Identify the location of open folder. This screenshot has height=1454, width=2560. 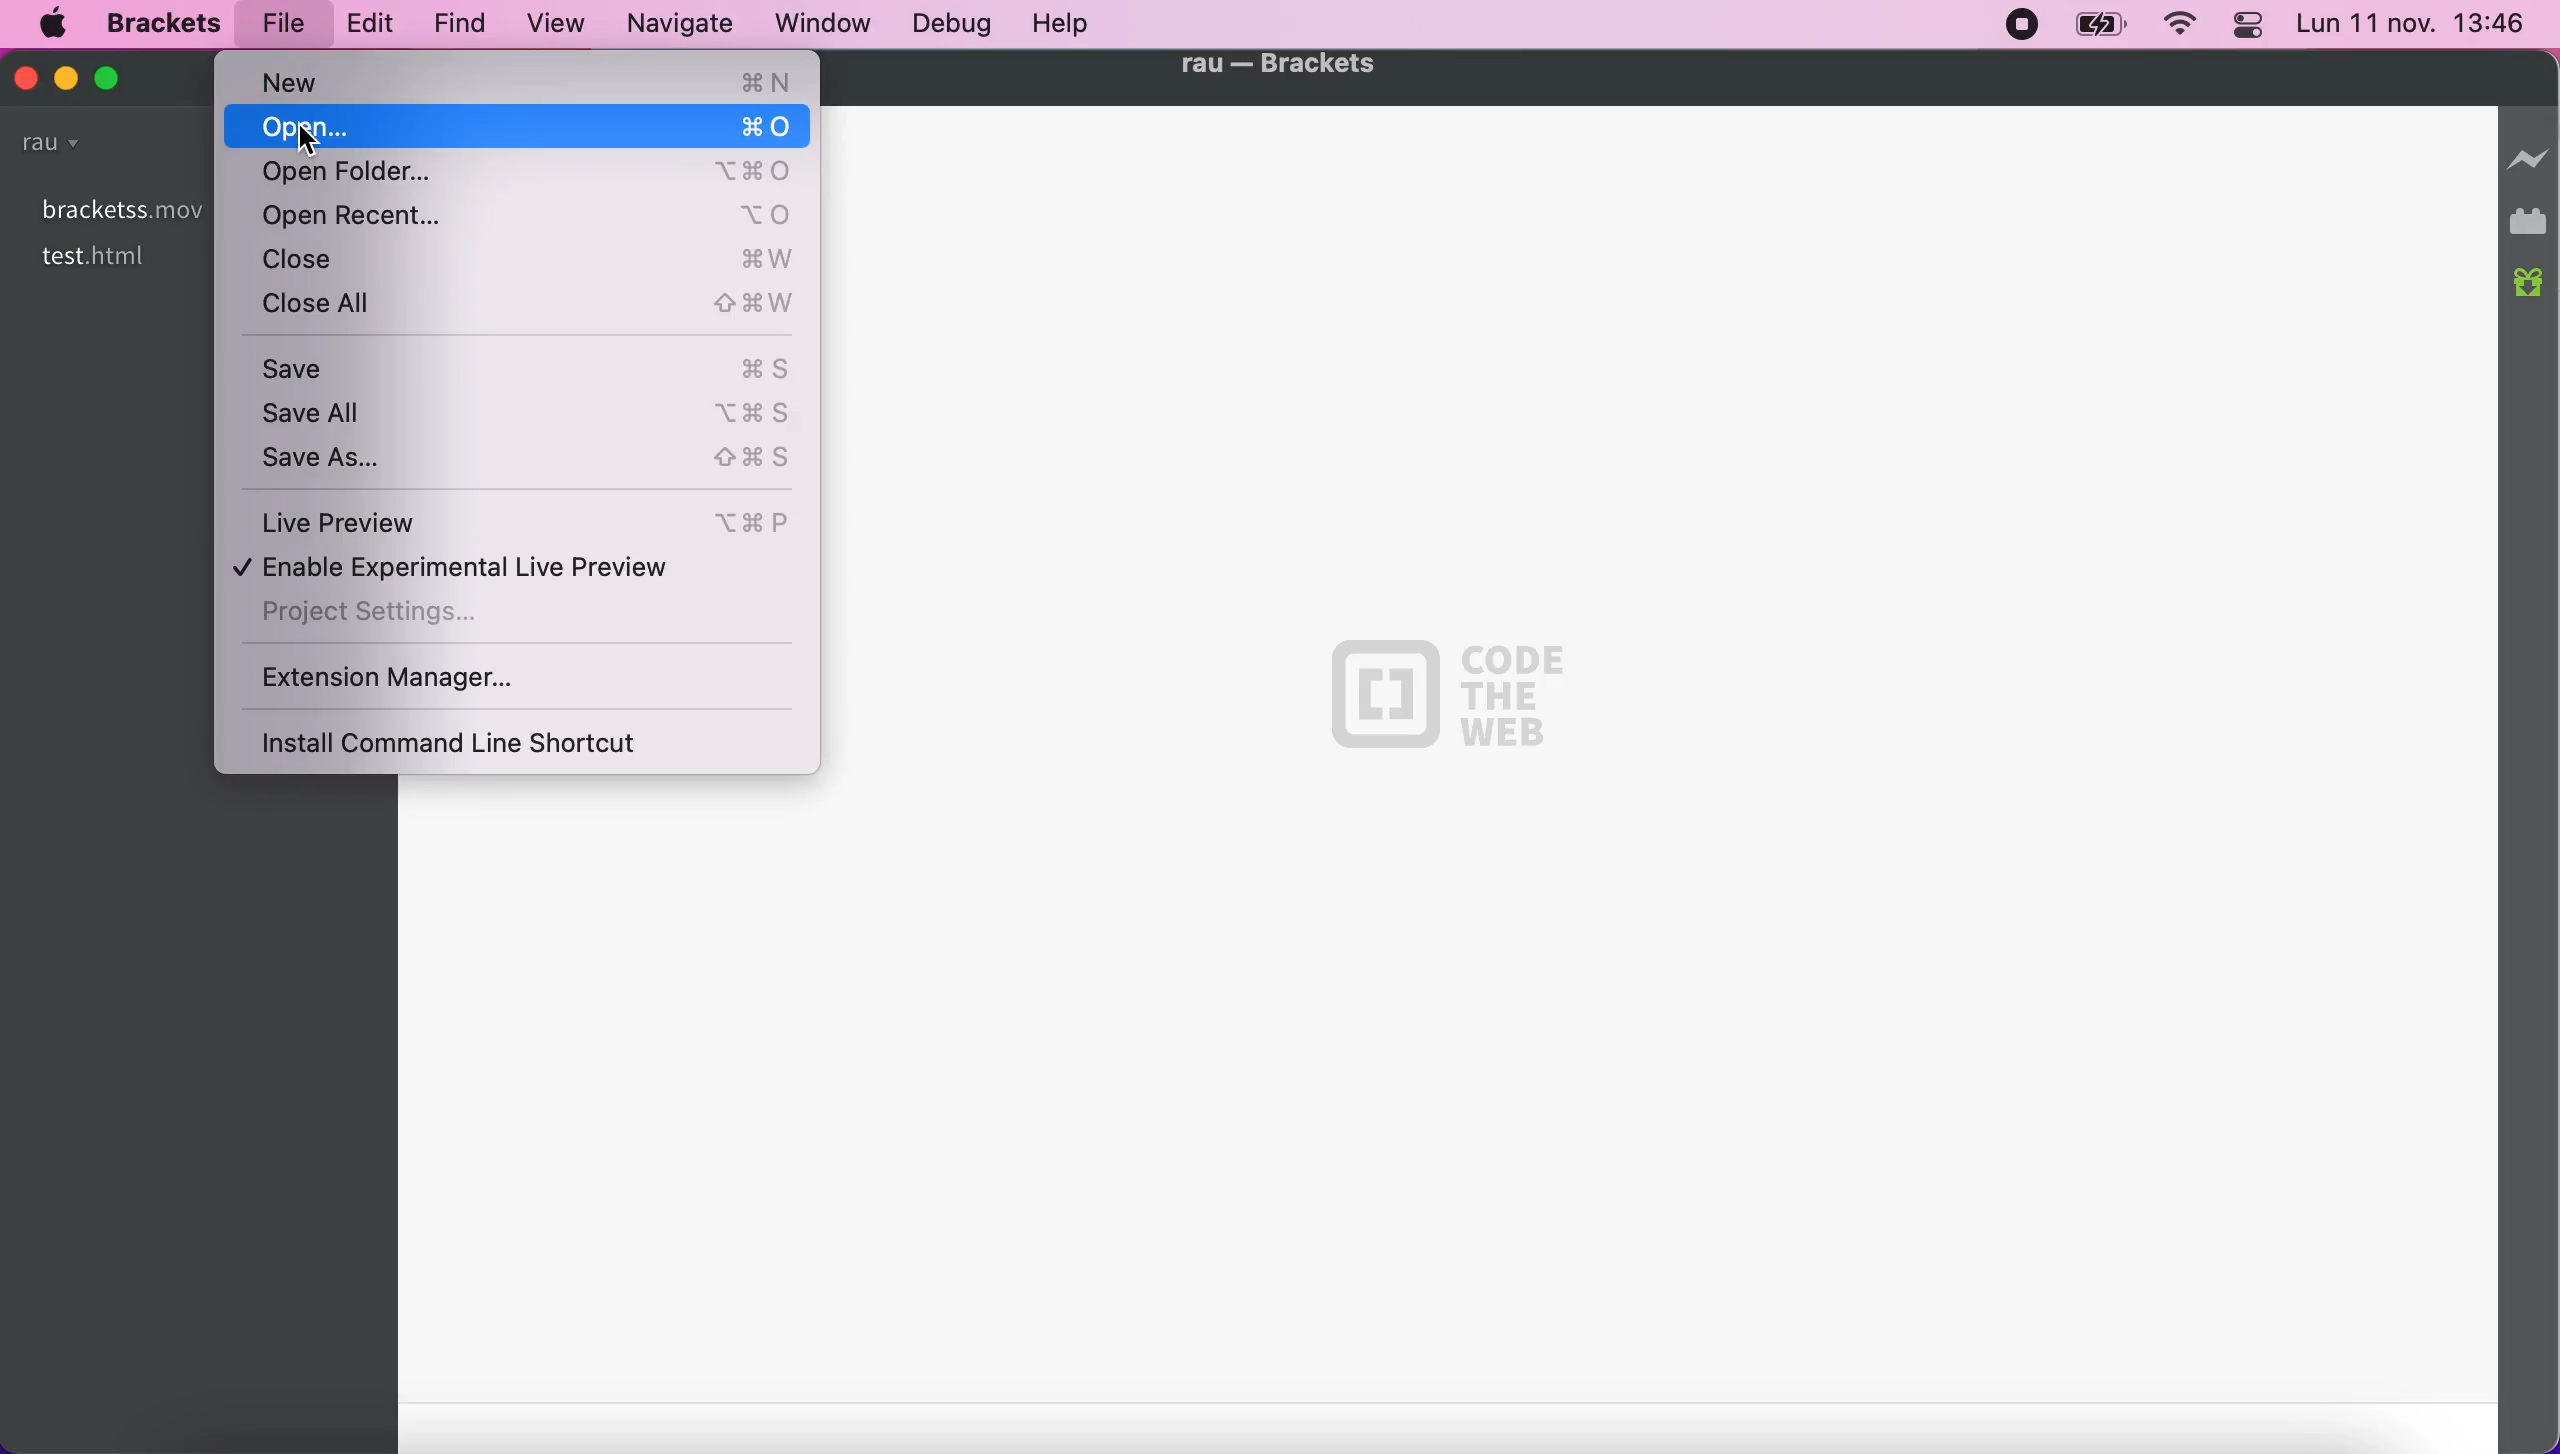
(522, 173).